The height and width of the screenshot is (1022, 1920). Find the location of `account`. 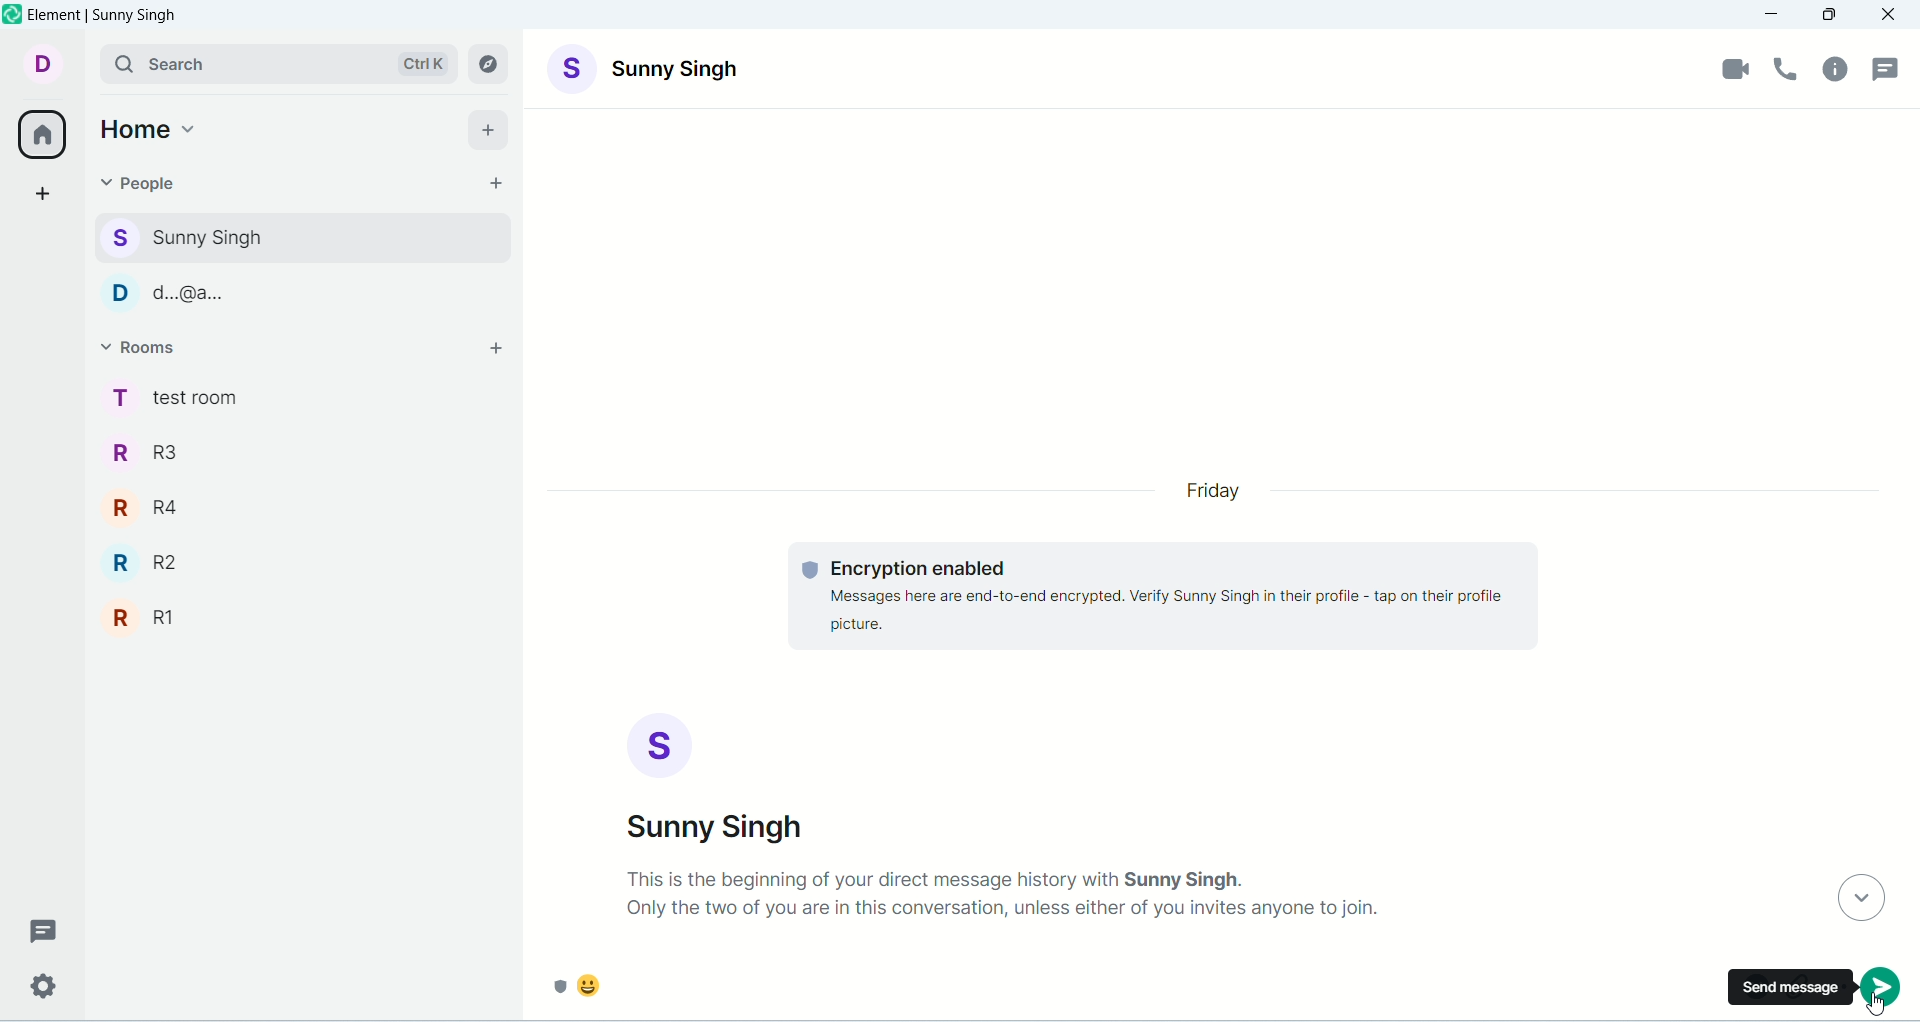

account is located at coordinates (721, 778).